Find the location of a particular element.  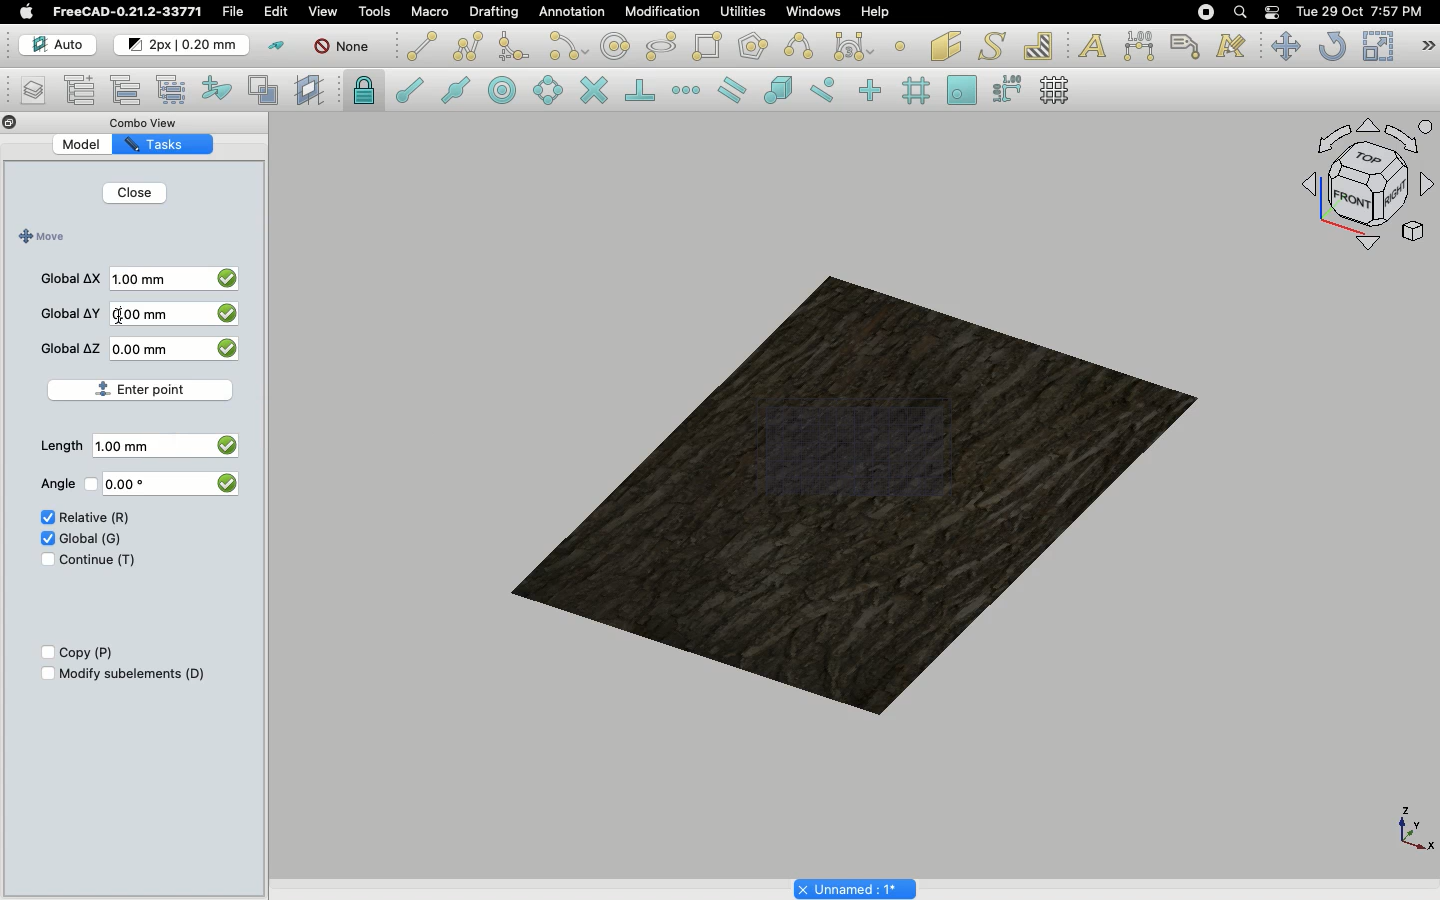

Copy is located at coordinates (88, 653).